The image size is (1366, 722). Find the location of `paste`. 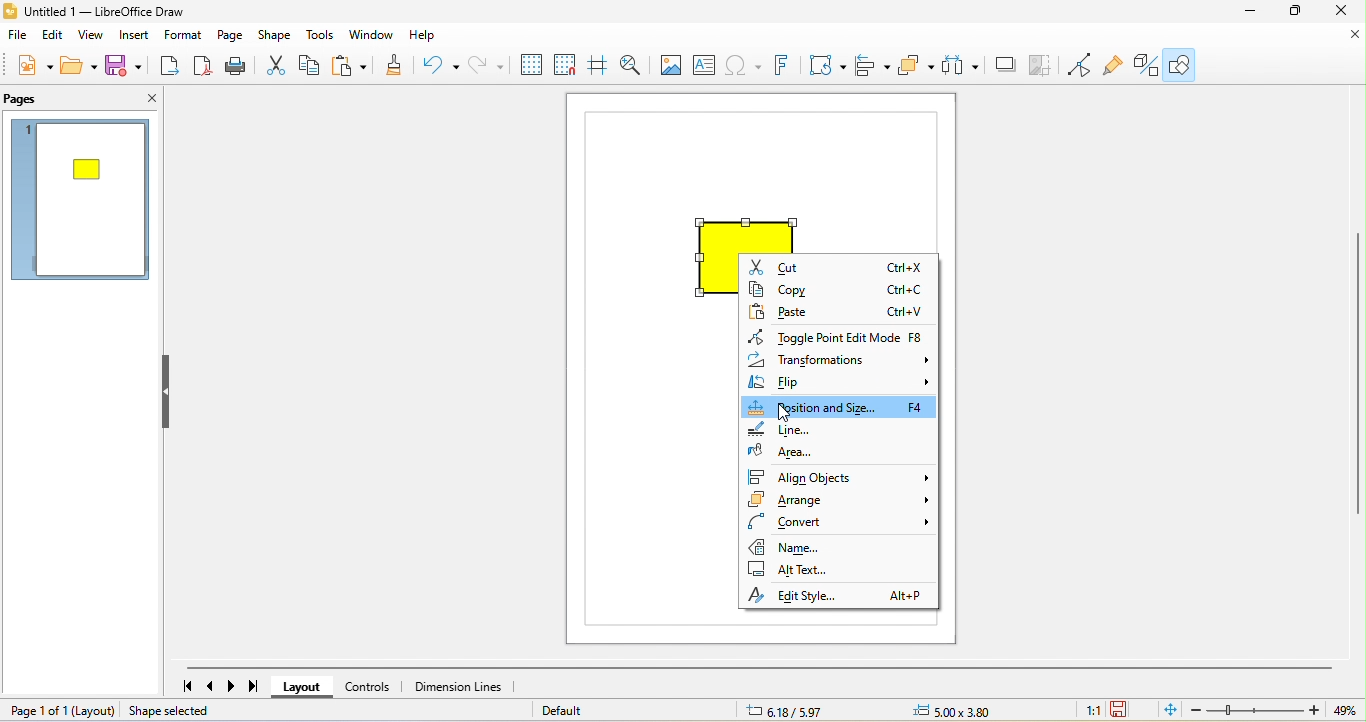

paste is located at coordinates (353, 64).